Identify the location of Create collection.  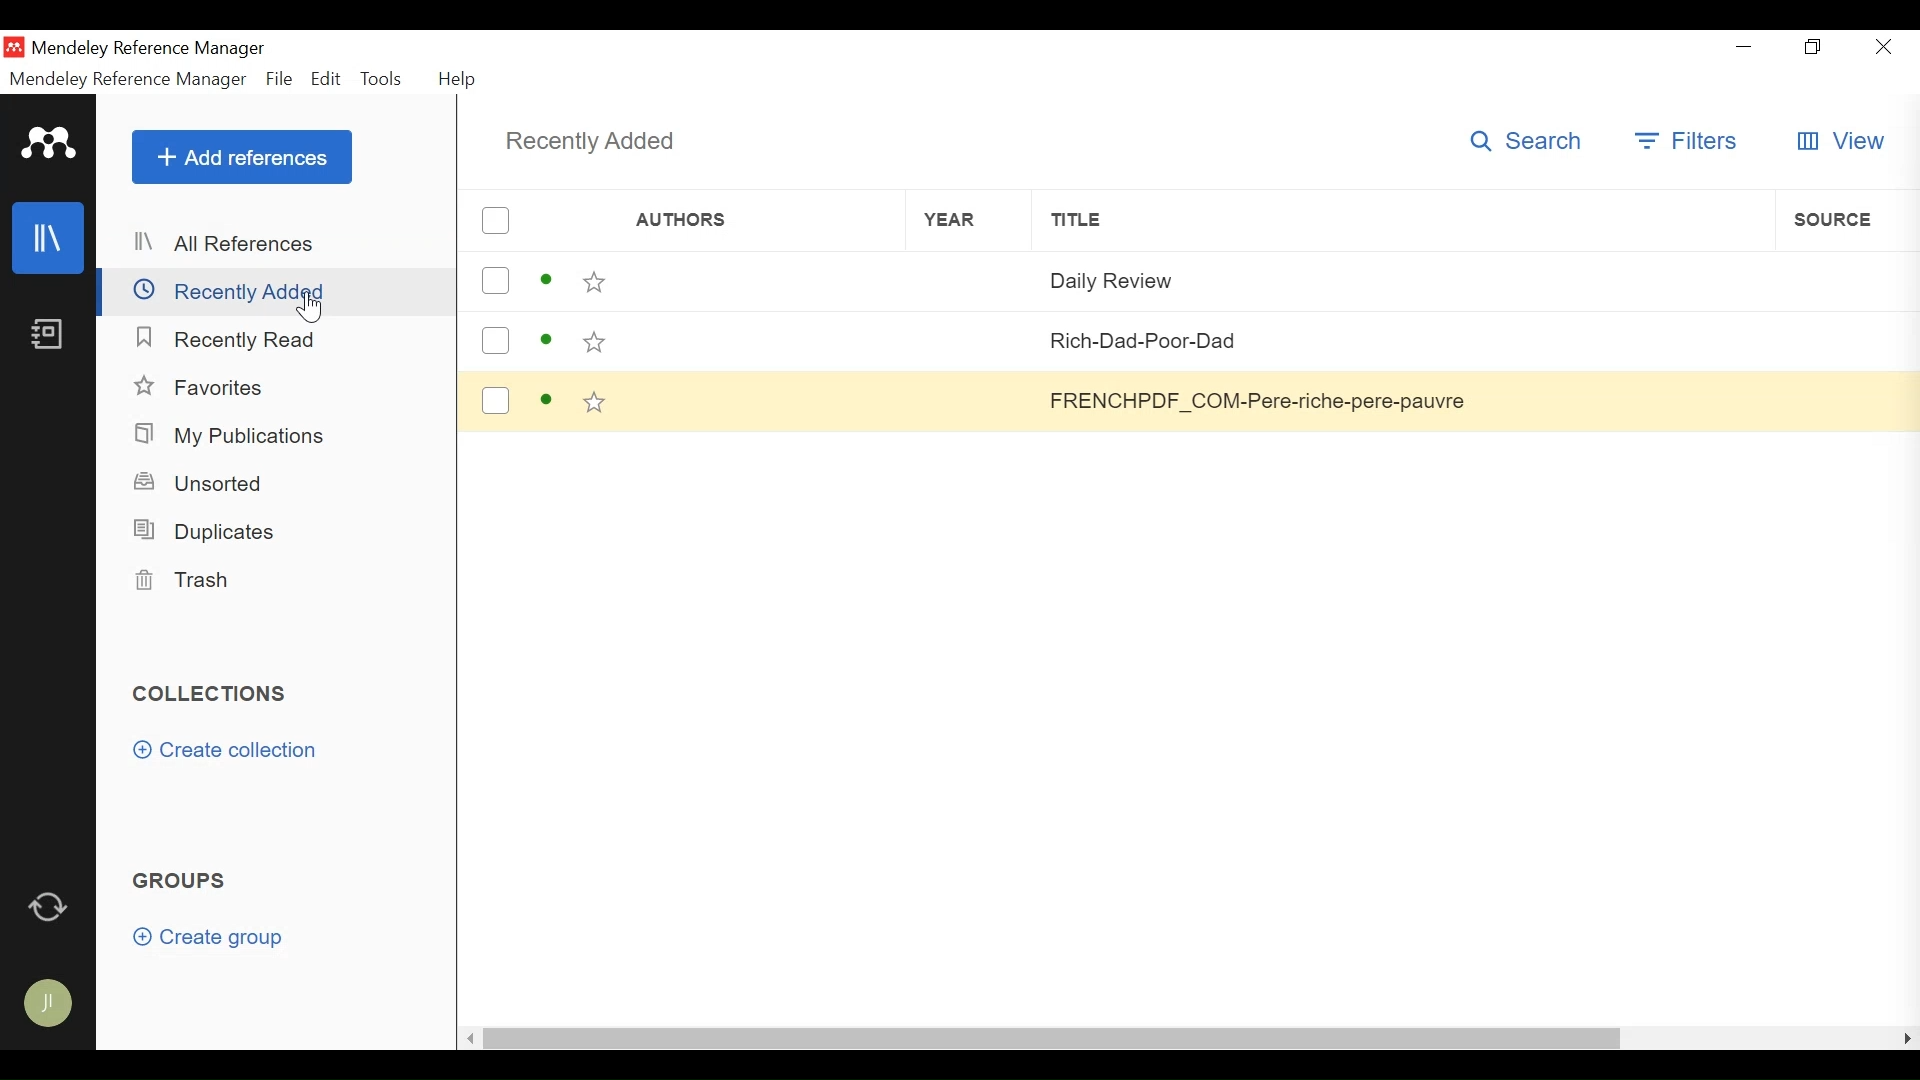
(231, 750).